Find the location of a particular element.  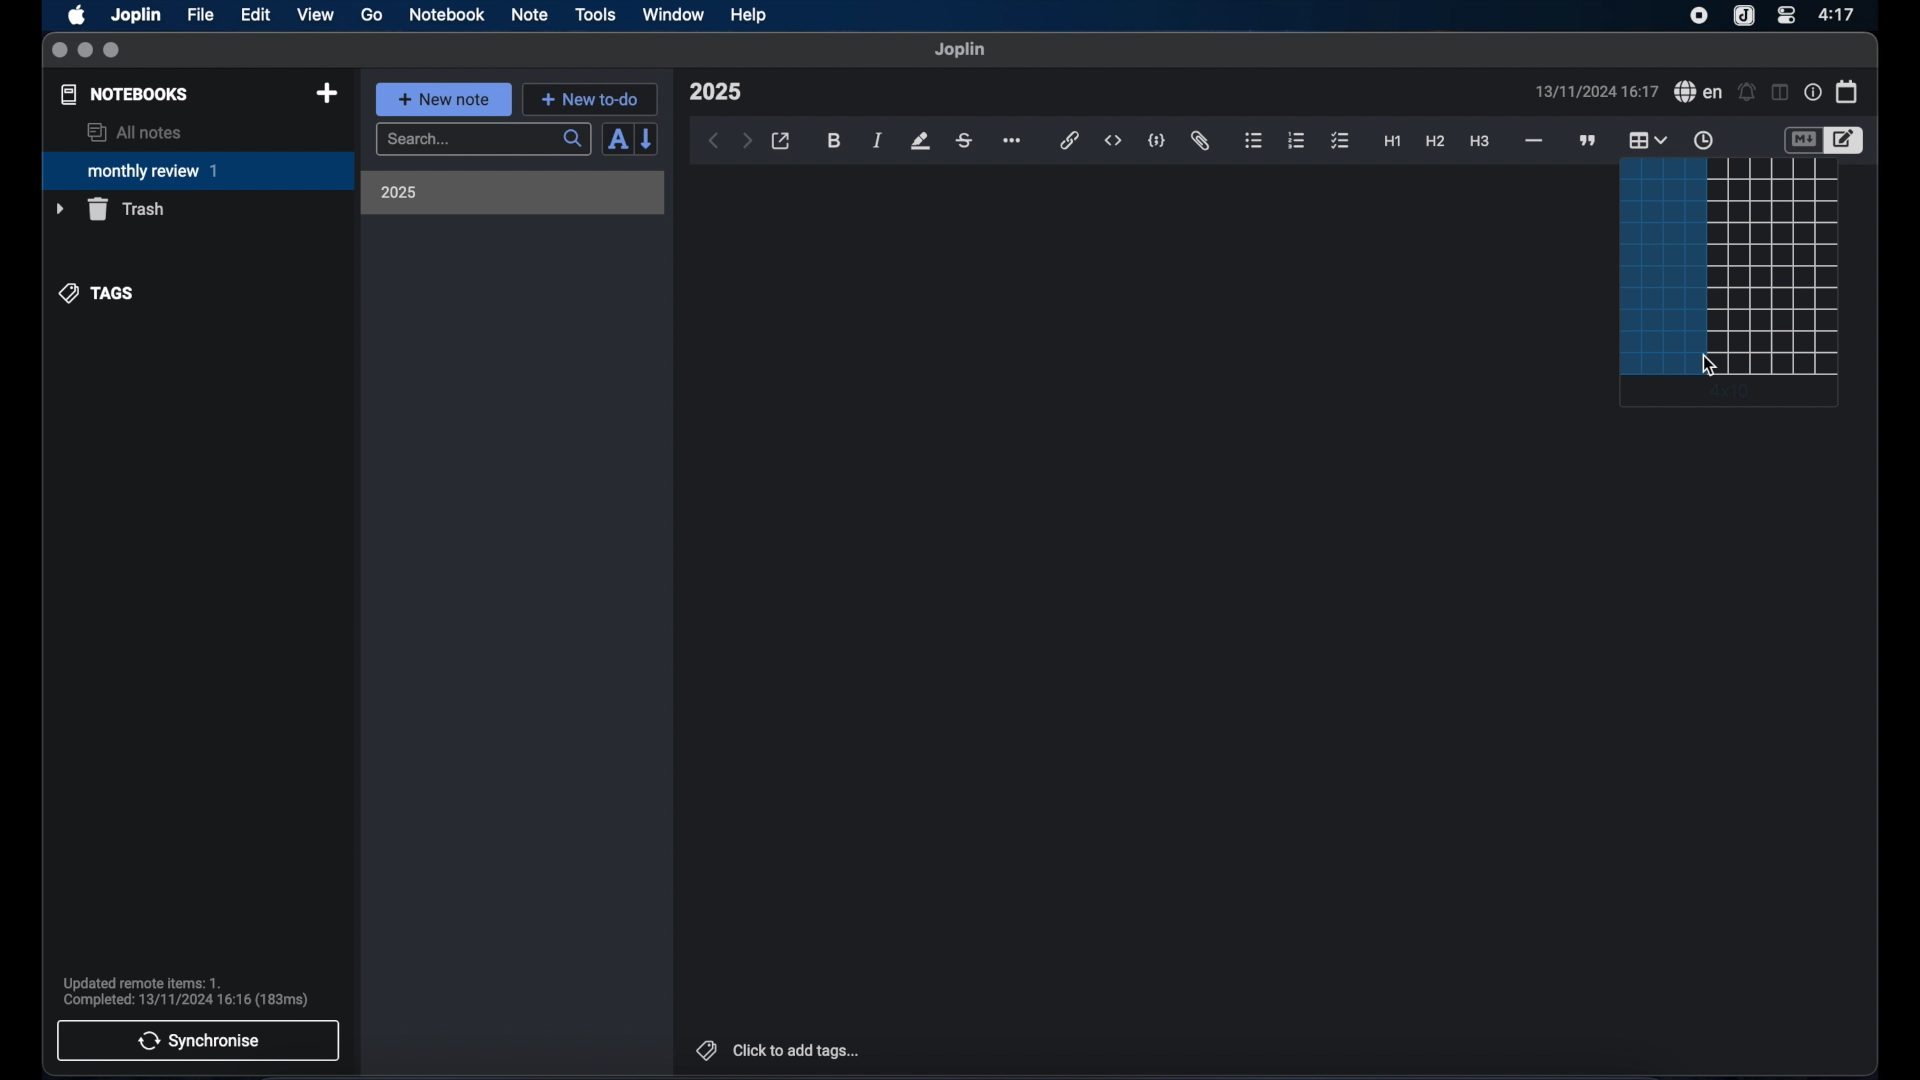

trash is located at coordinates (110, 209).